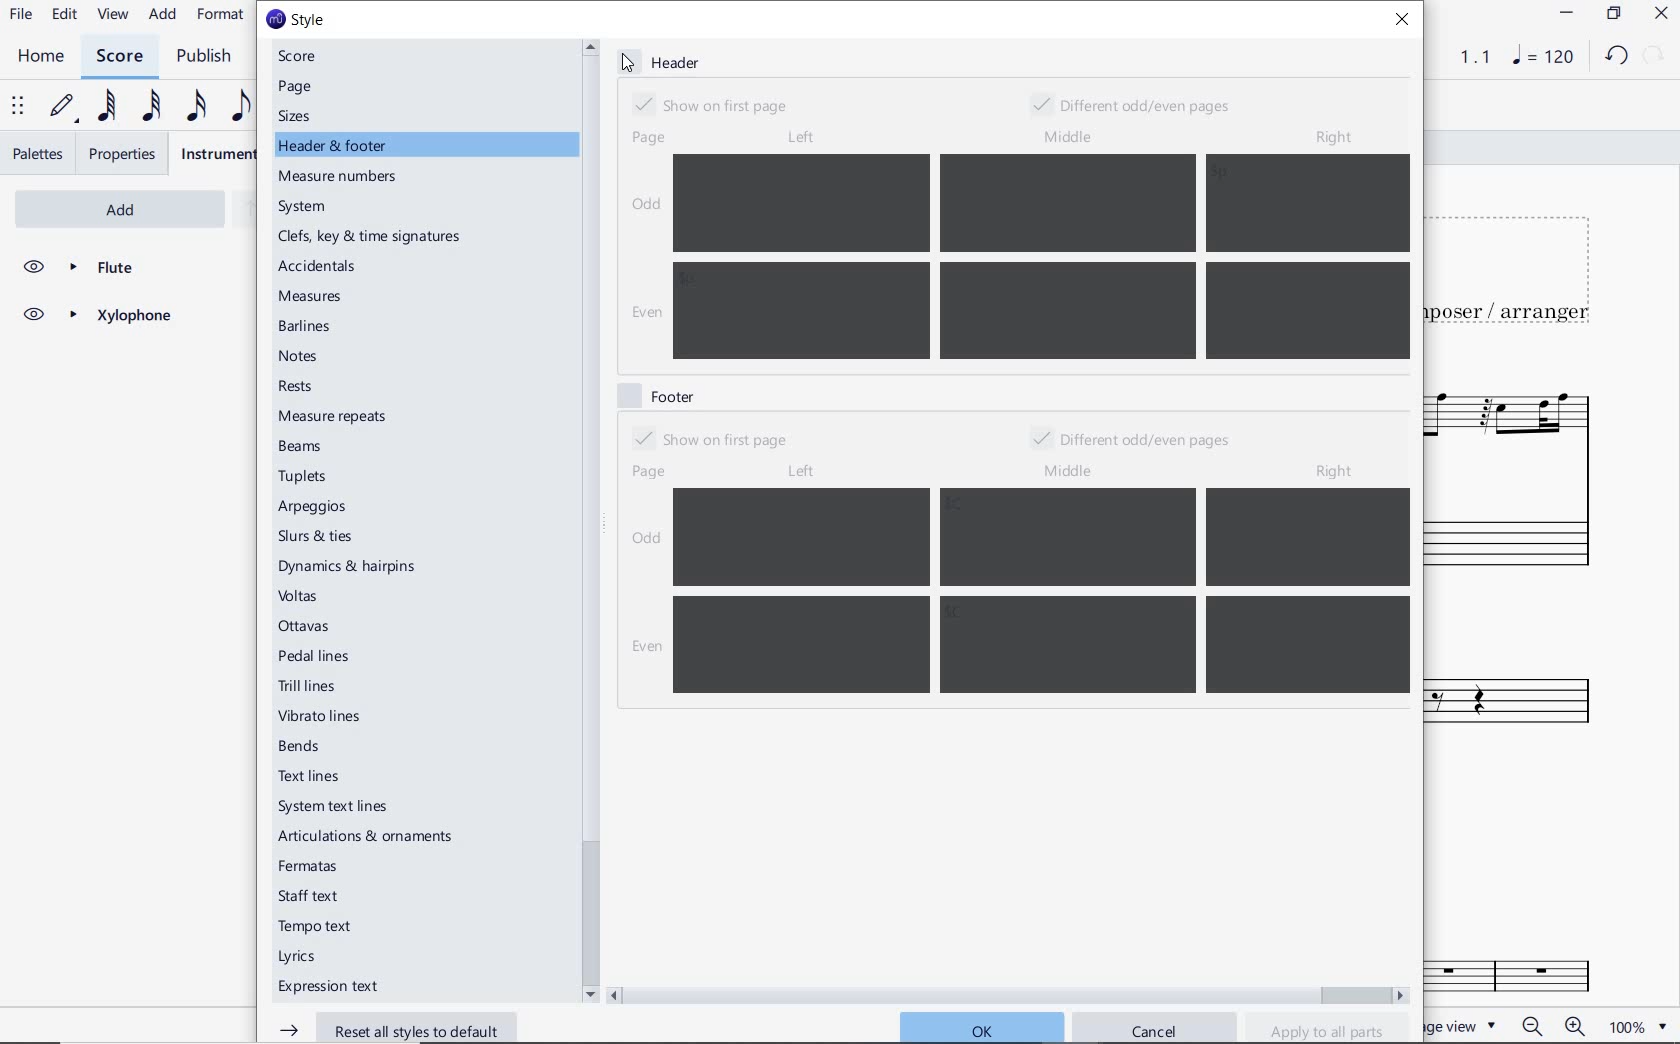 This screenshot has height=1044, width=1680. Describe the element at coordinates (331, 988) in the screenshot. I see `expression text` at that location.